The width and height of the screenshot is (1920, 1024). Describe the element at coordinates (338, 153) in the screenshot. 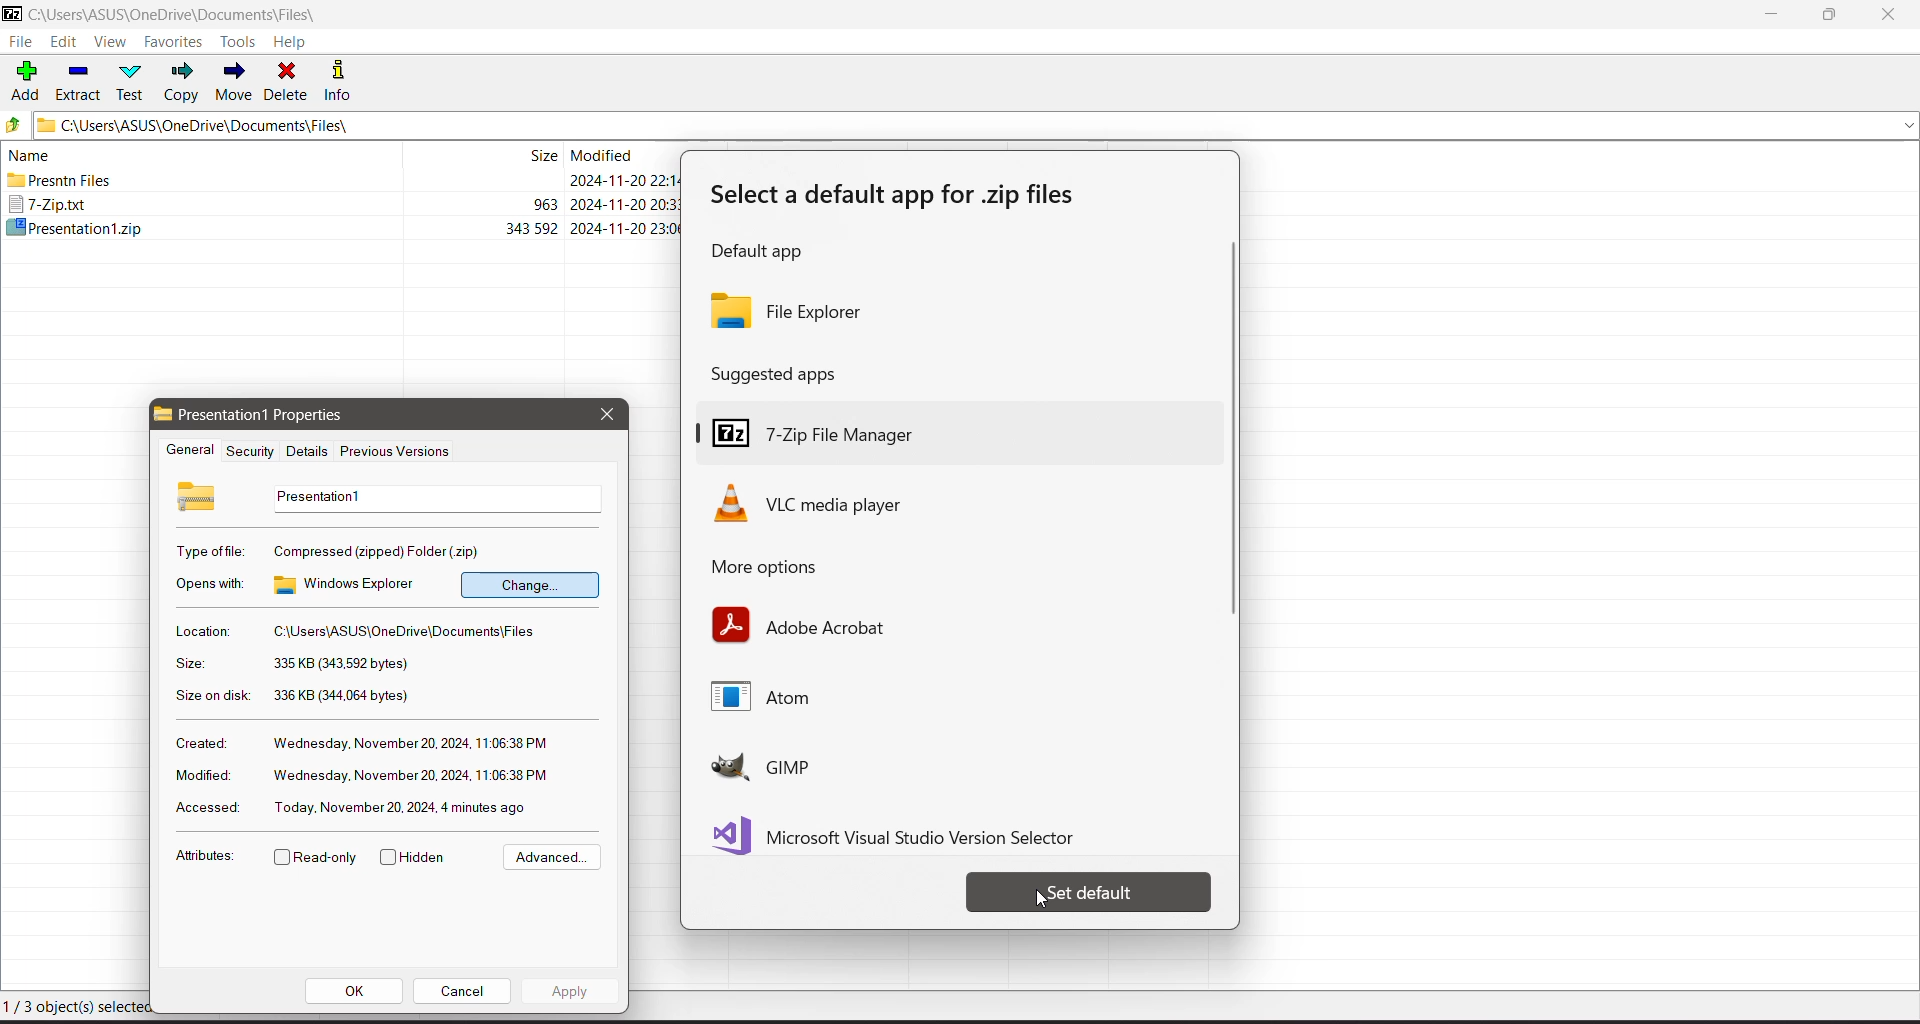

I see `Current Folder View` at that location.